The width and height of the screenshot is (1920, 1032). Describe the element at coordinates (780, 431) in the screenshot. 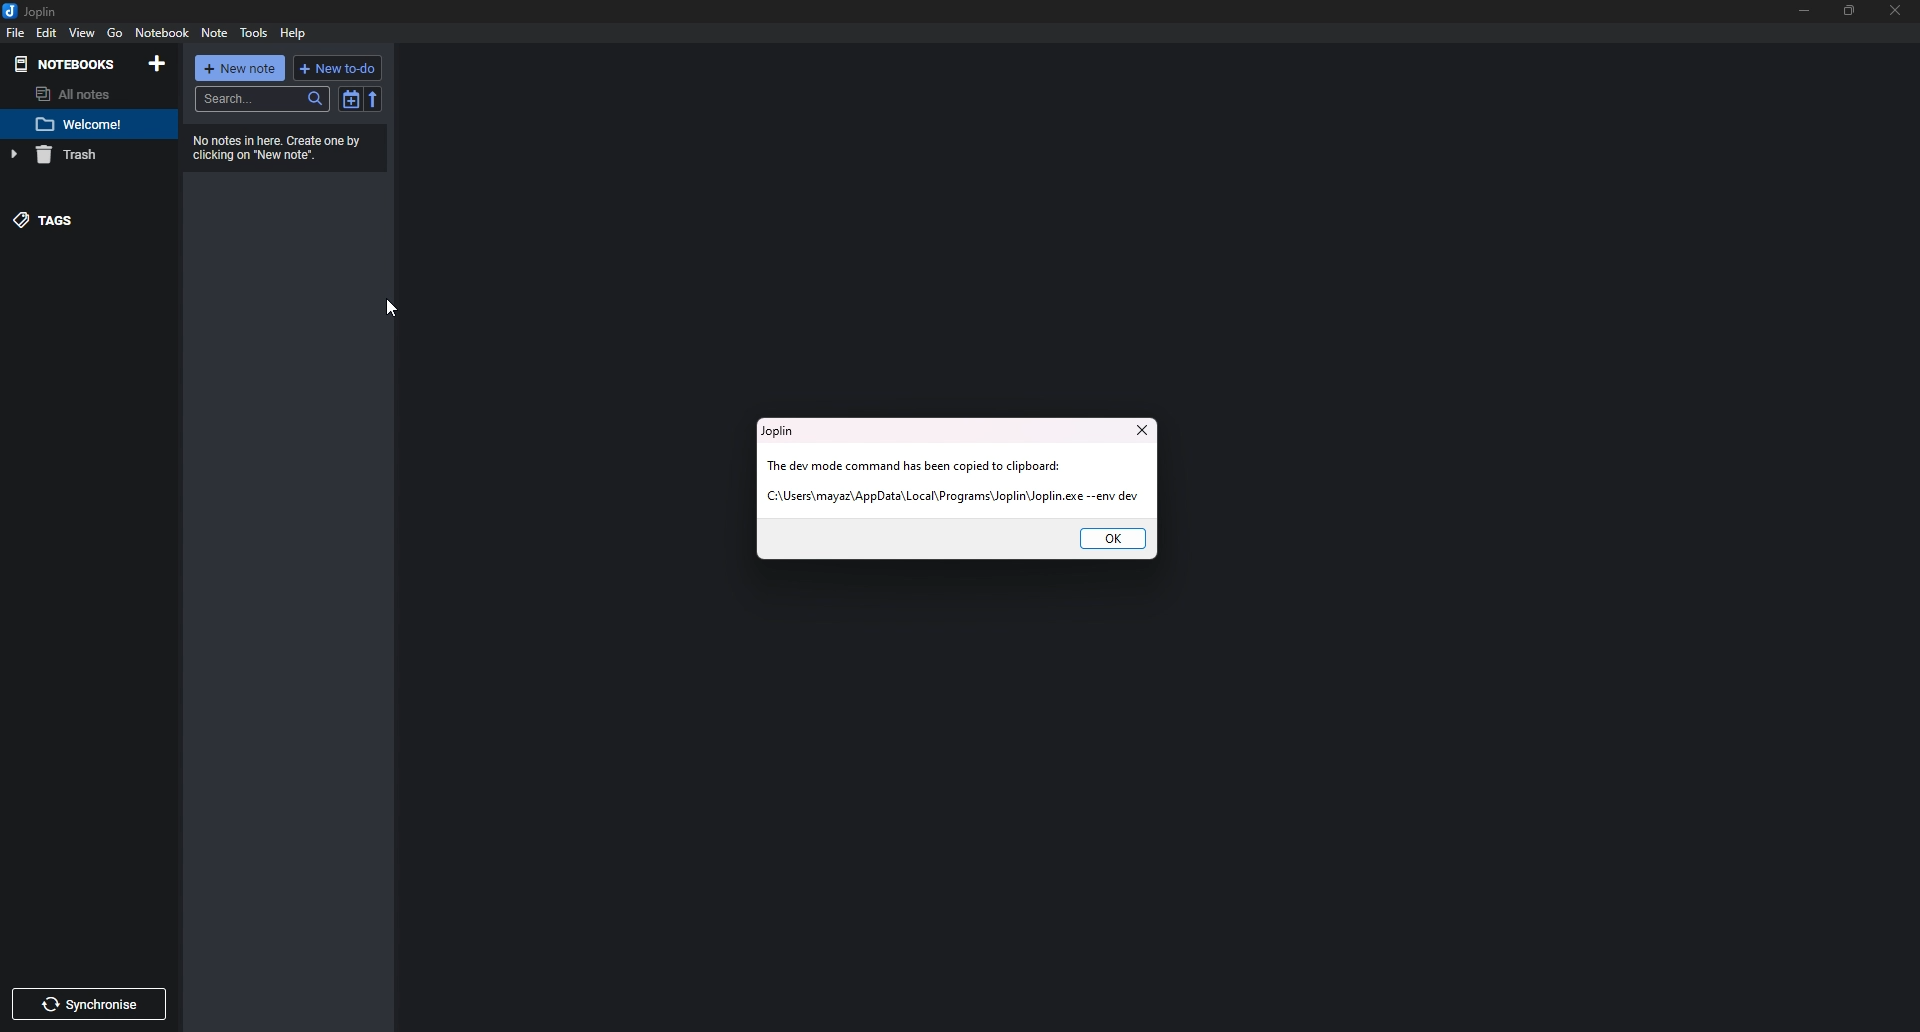

I see `Joplin` at that location.